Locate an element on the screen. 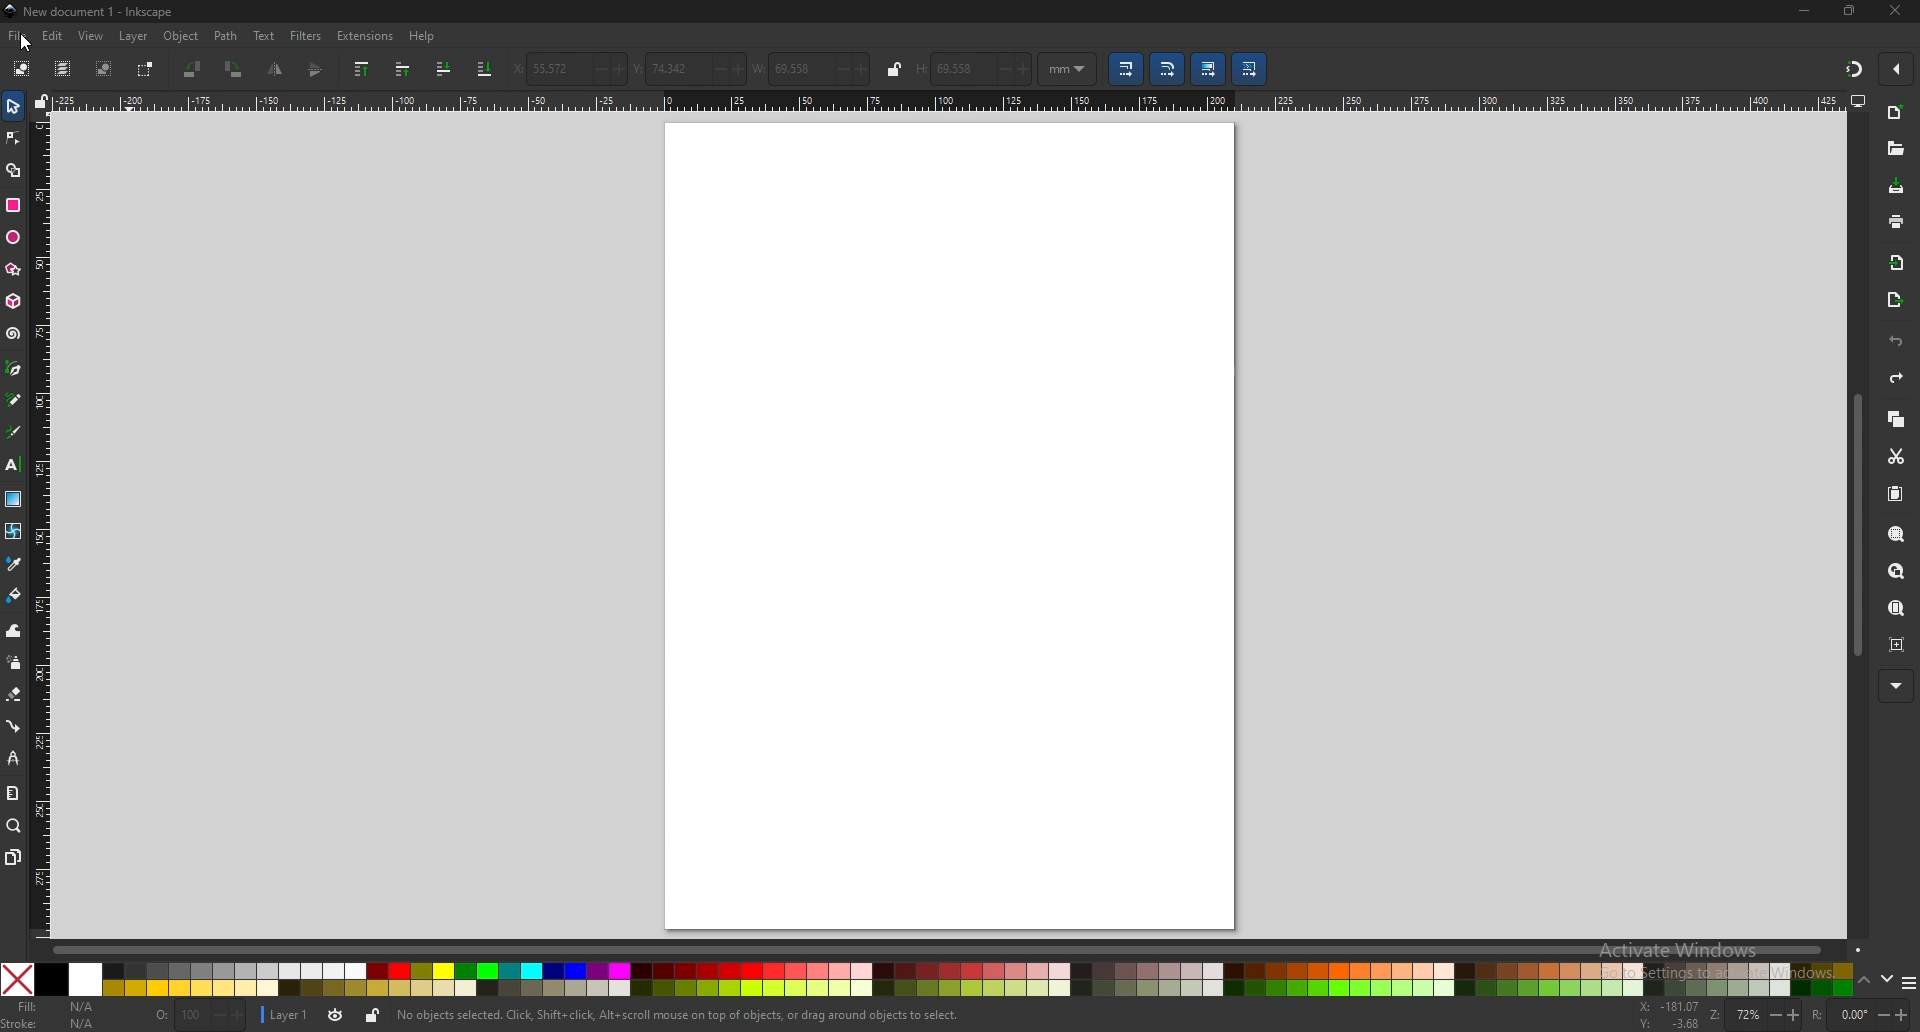 This screenshot has height=1032, width=1920. H is located at coordinates (920, 71).